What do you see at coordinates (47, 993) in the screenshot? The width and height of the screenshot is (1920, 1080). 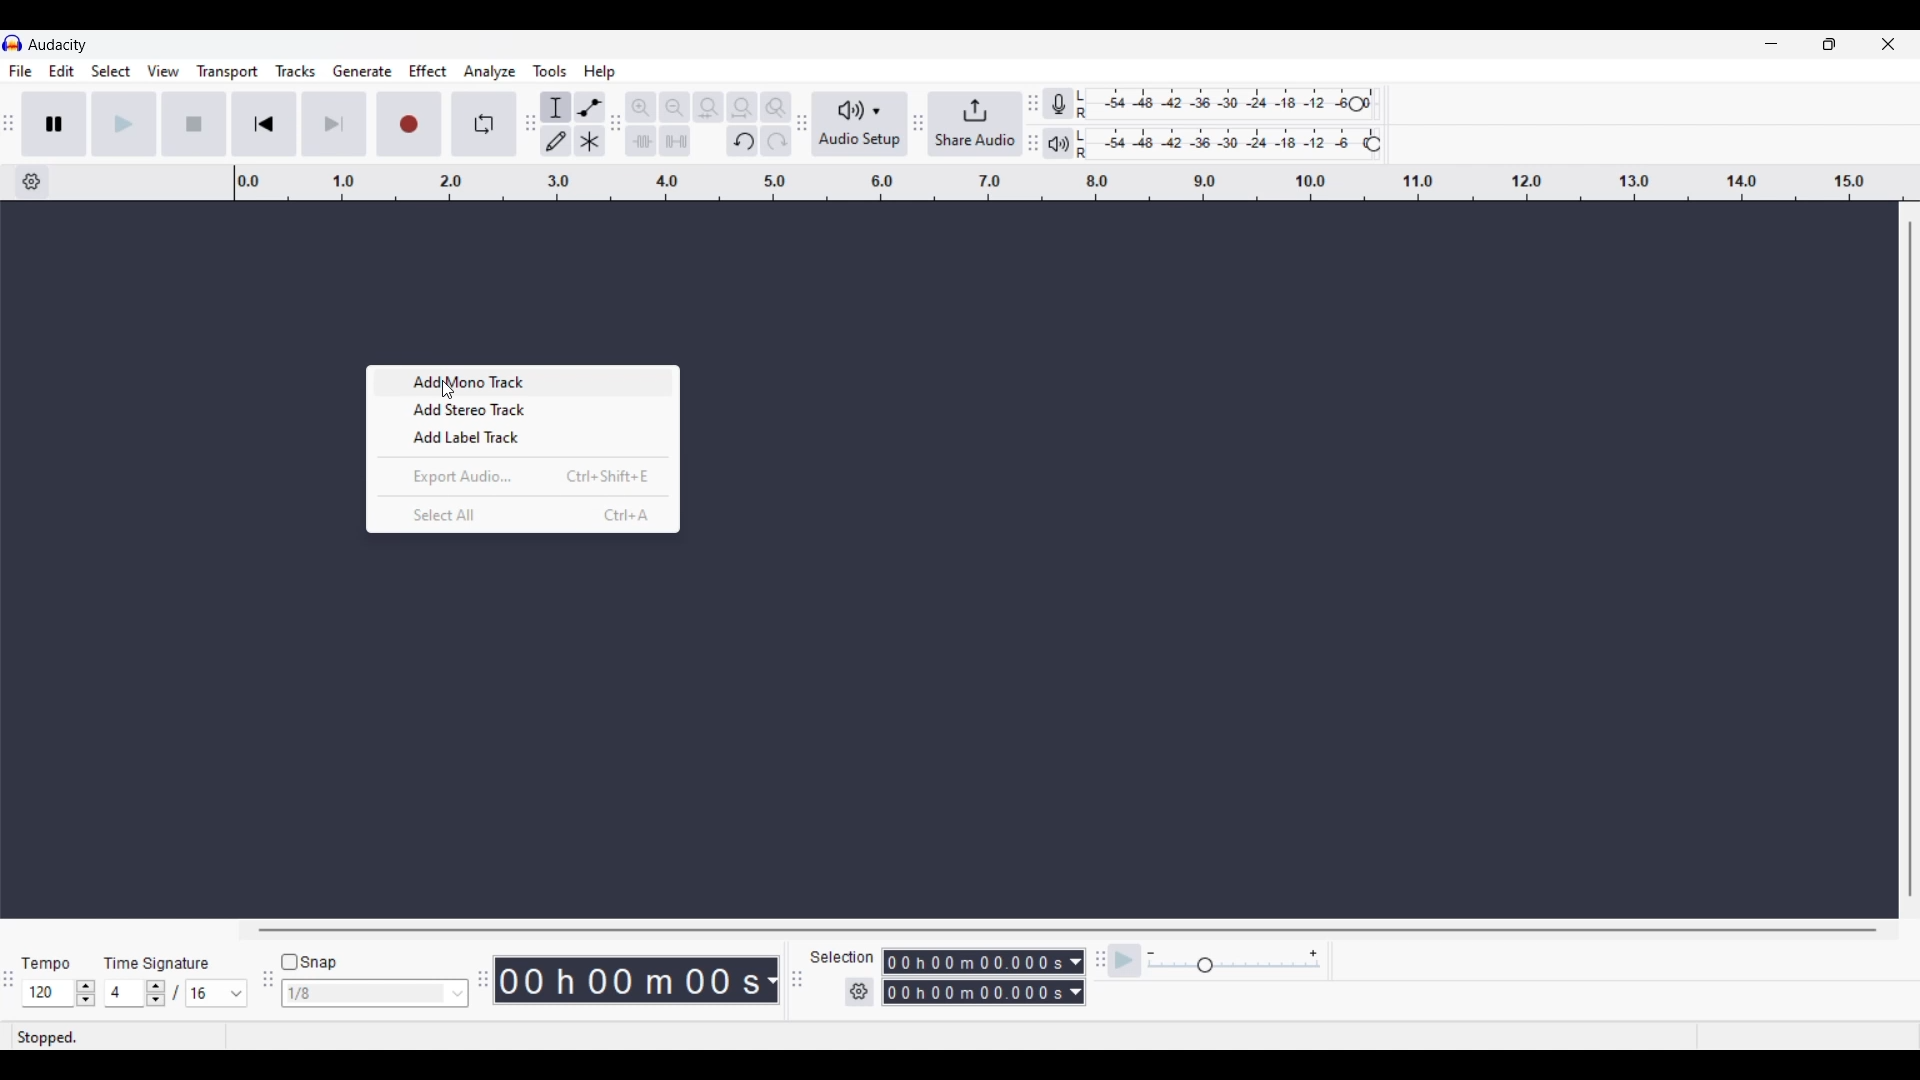 I see `Selected tempo` at bounding box center [47, 993].